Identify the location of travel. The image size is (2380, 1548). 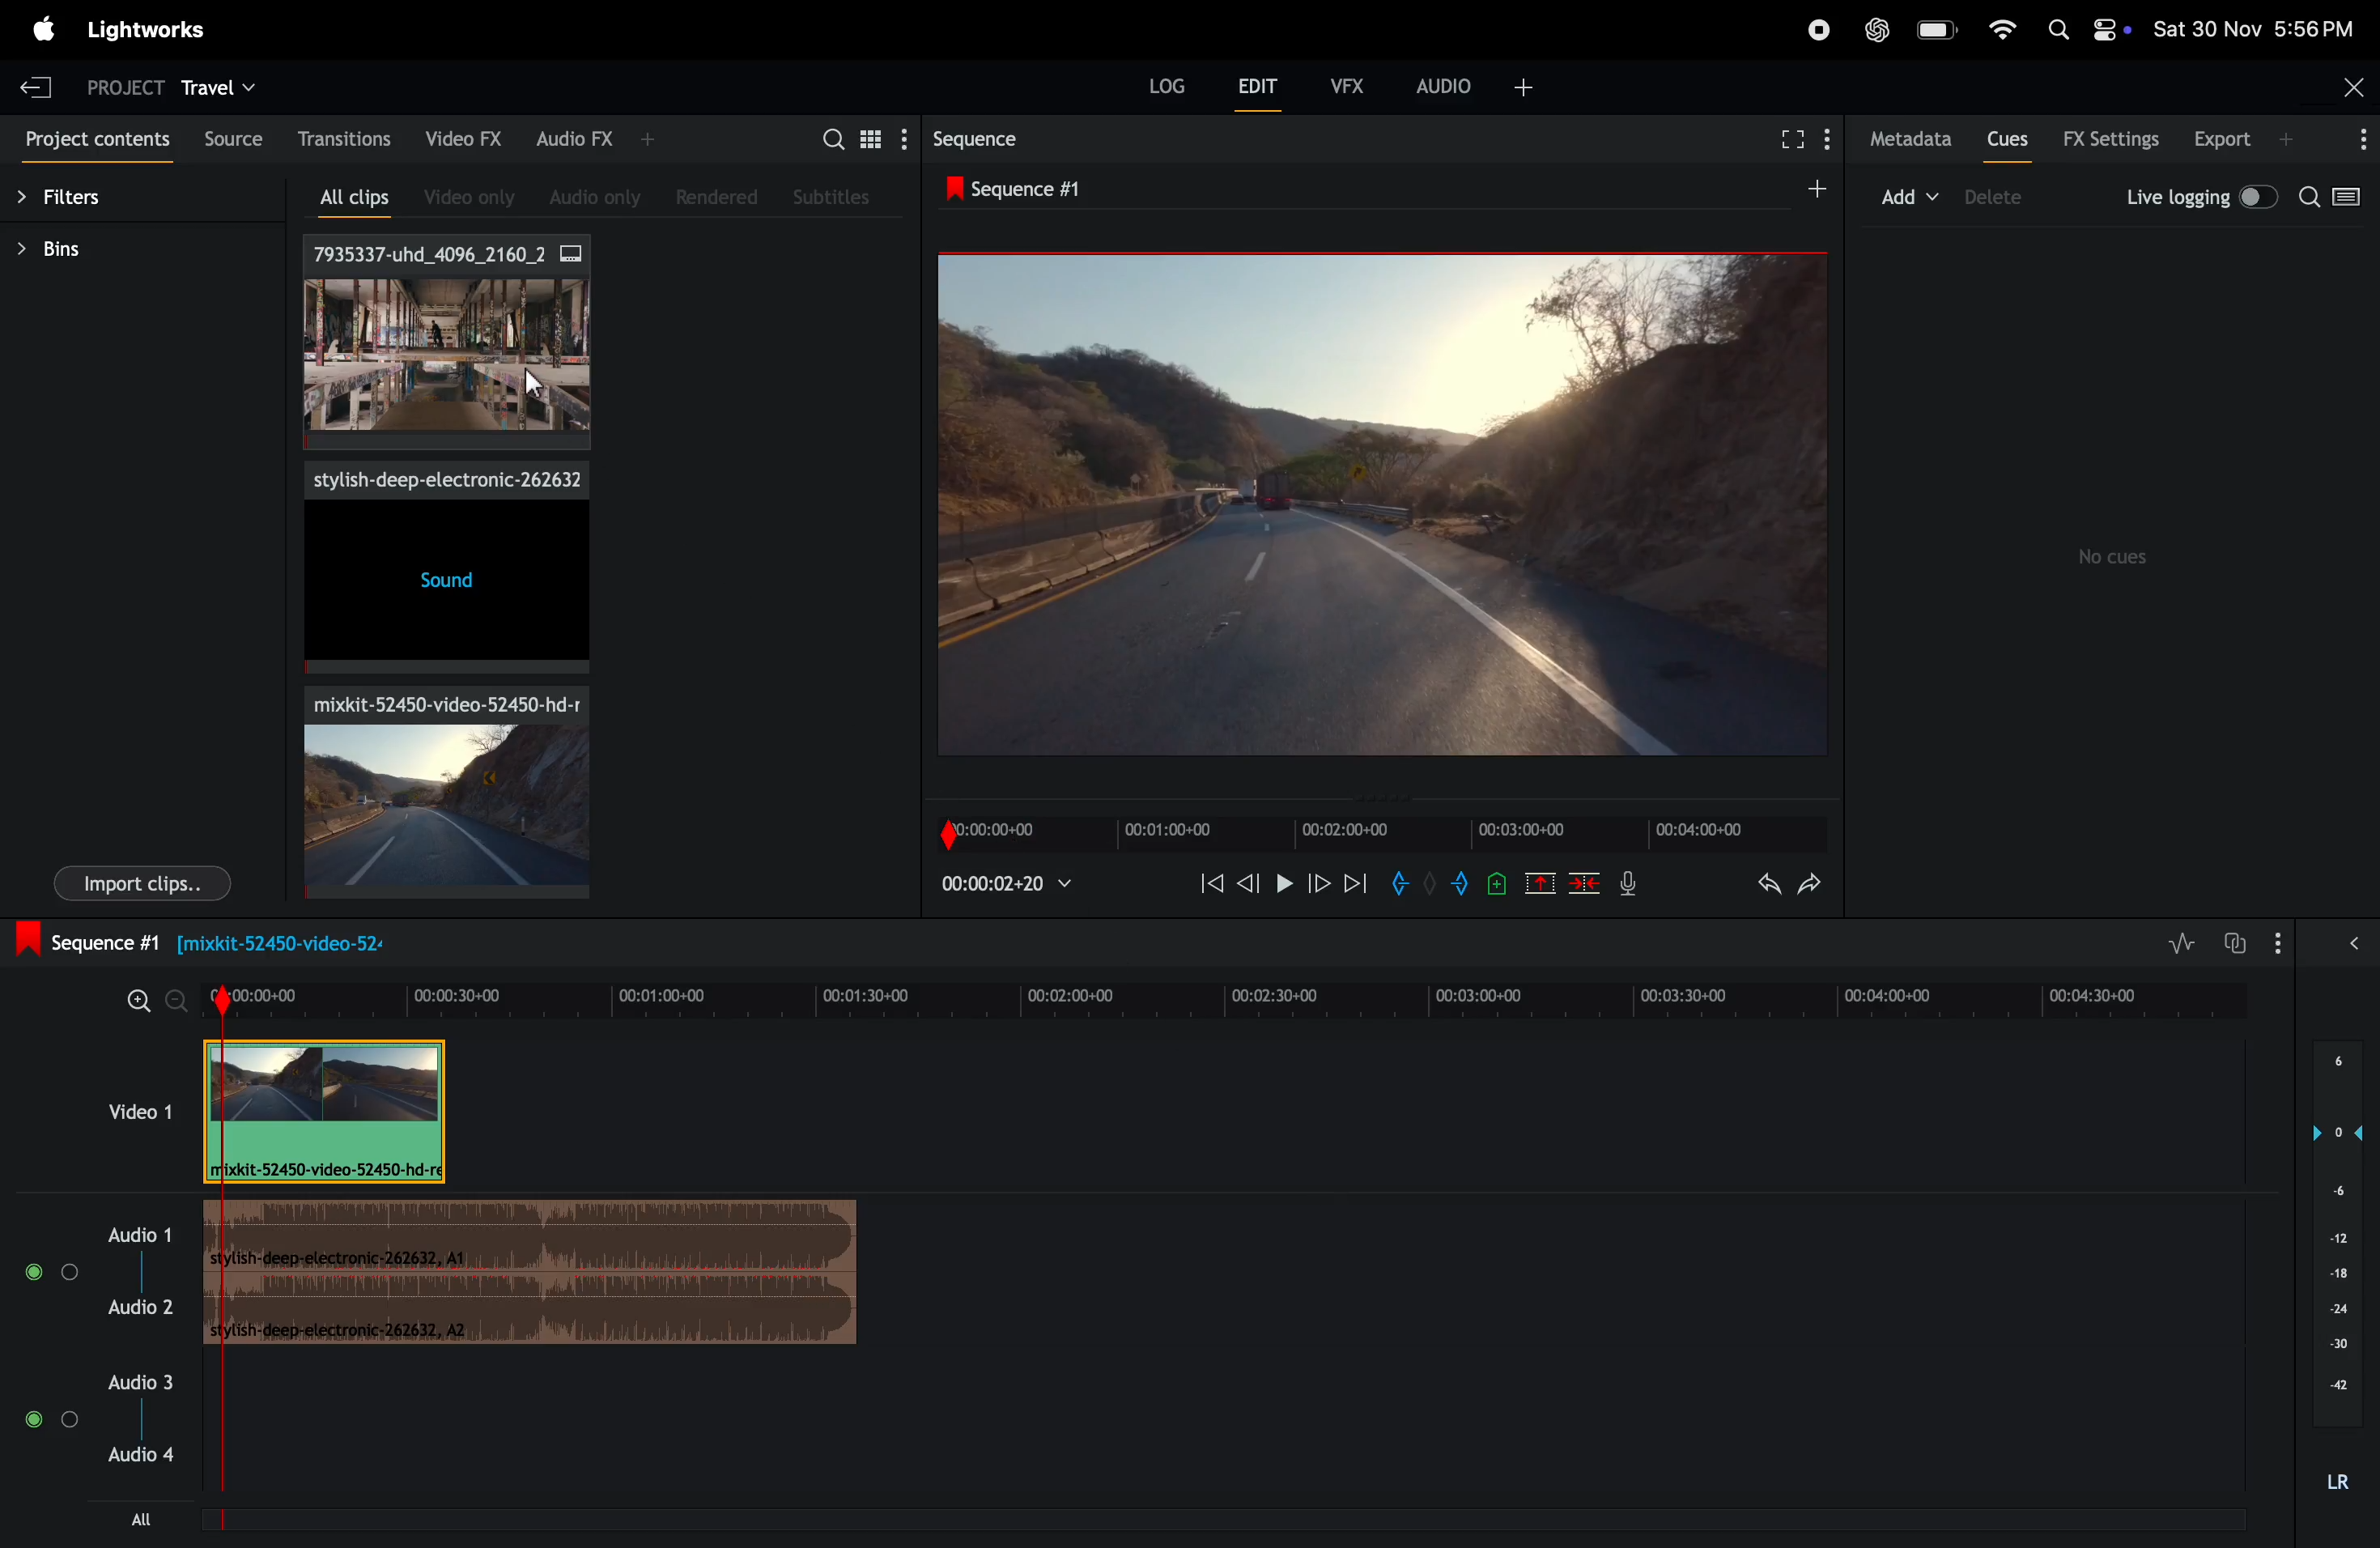
(222, 86).